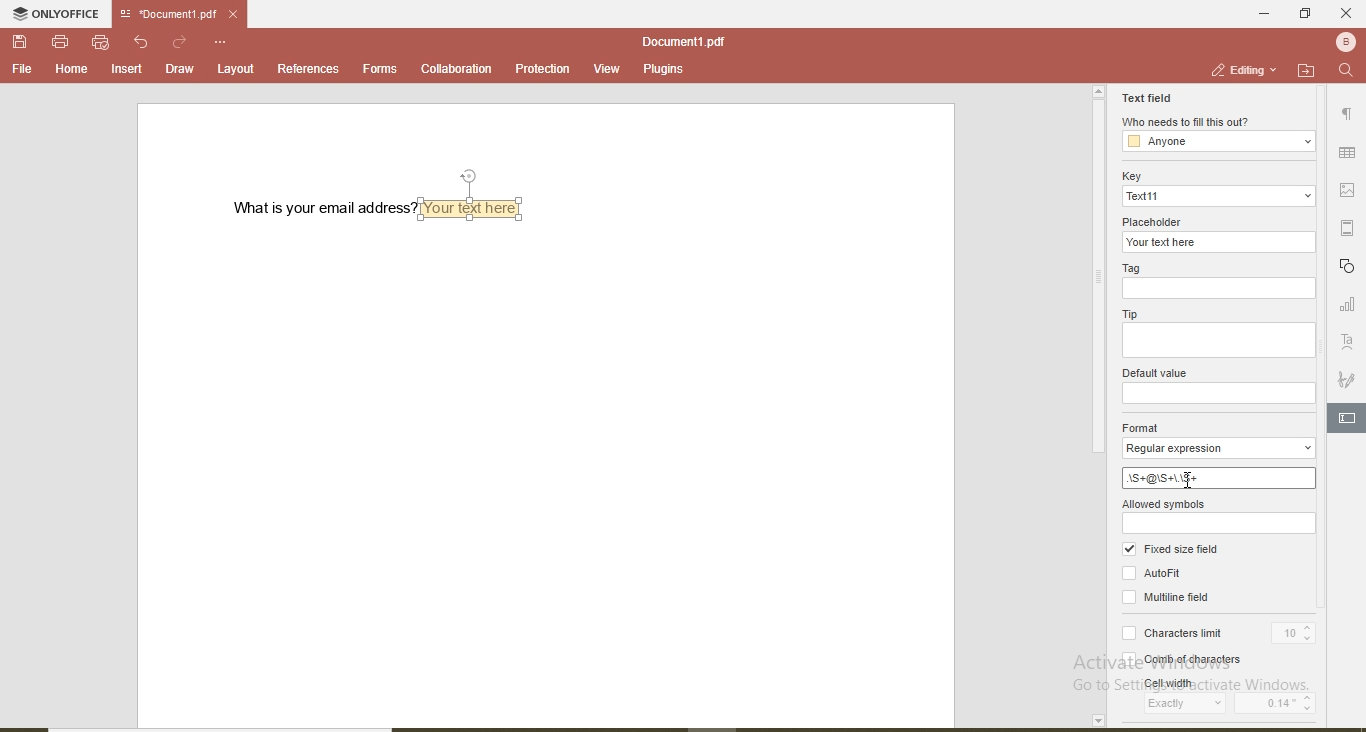  What do you see at coordinates (1349, 267) in the screenshot?
I see `shapes` at bounding box center [1349, 267].